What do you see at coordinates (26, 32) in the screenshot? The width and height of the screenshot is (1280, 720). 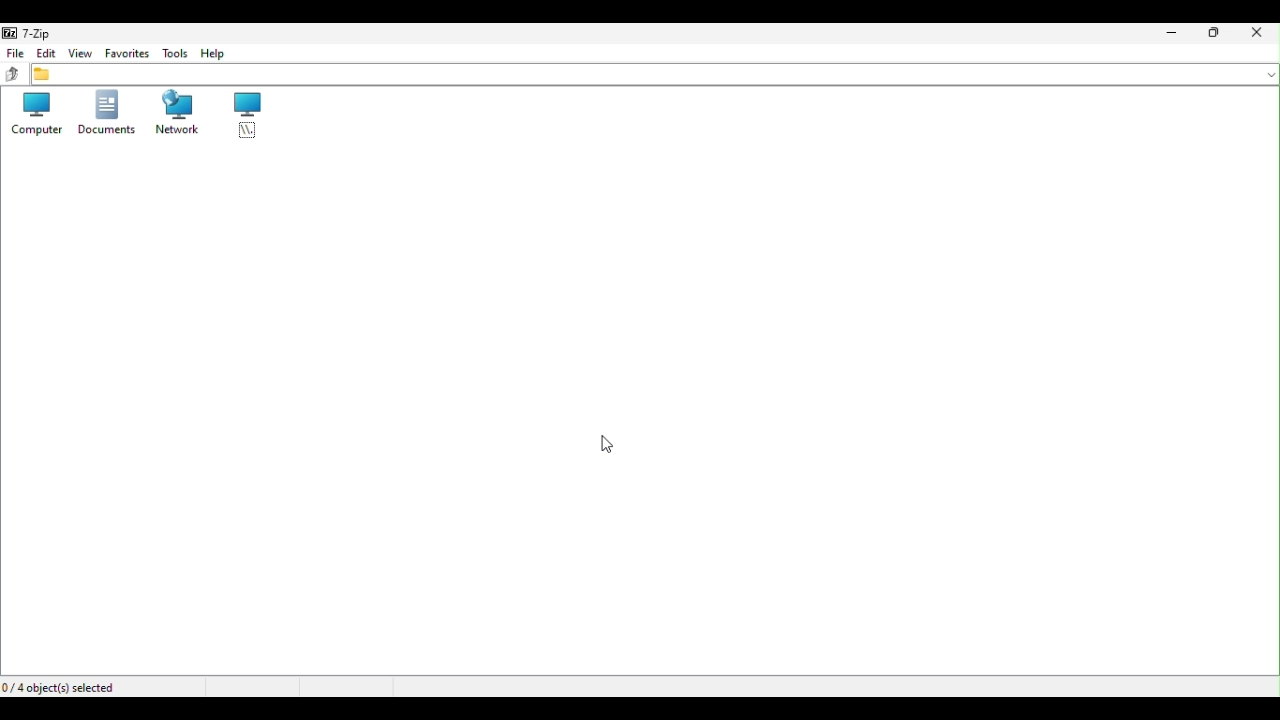 I see `7 zip` at bounding box center [26, 32].